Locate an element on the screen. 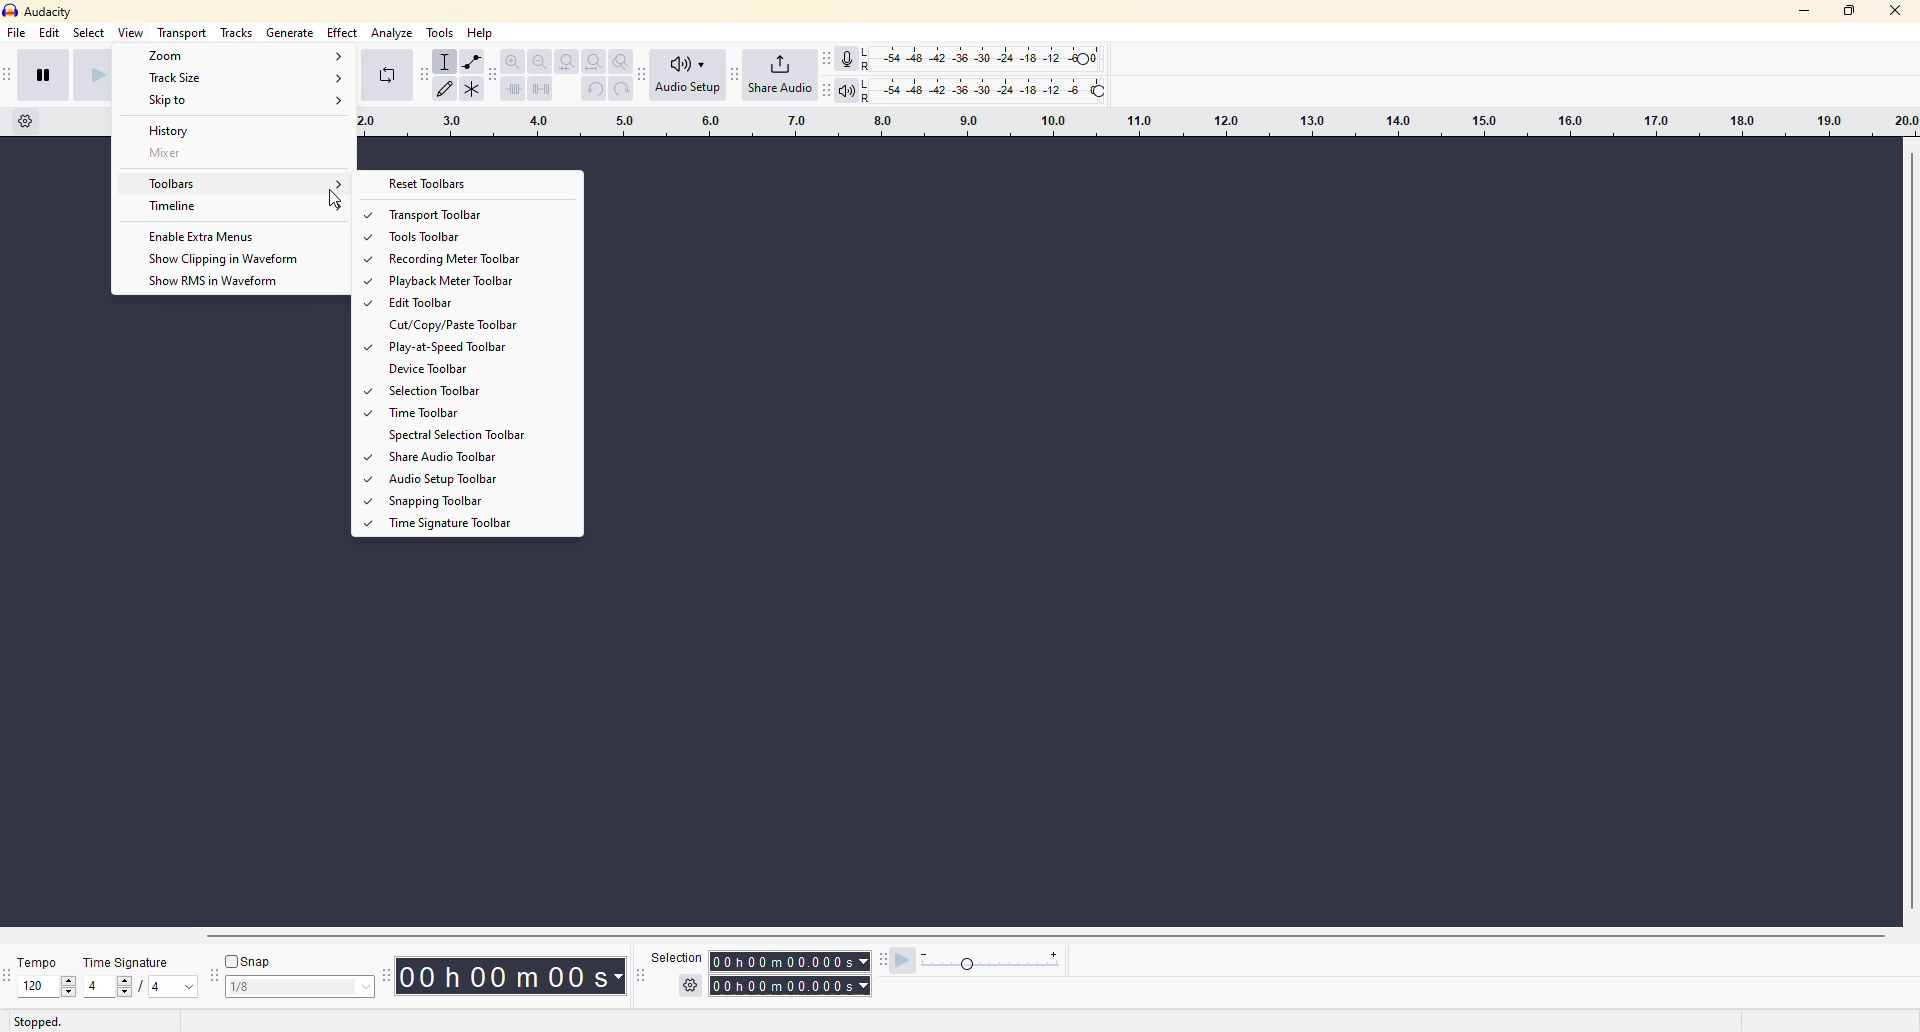 This screenshot has width=1920, height=1032. values is located at coordinates (67, 986).